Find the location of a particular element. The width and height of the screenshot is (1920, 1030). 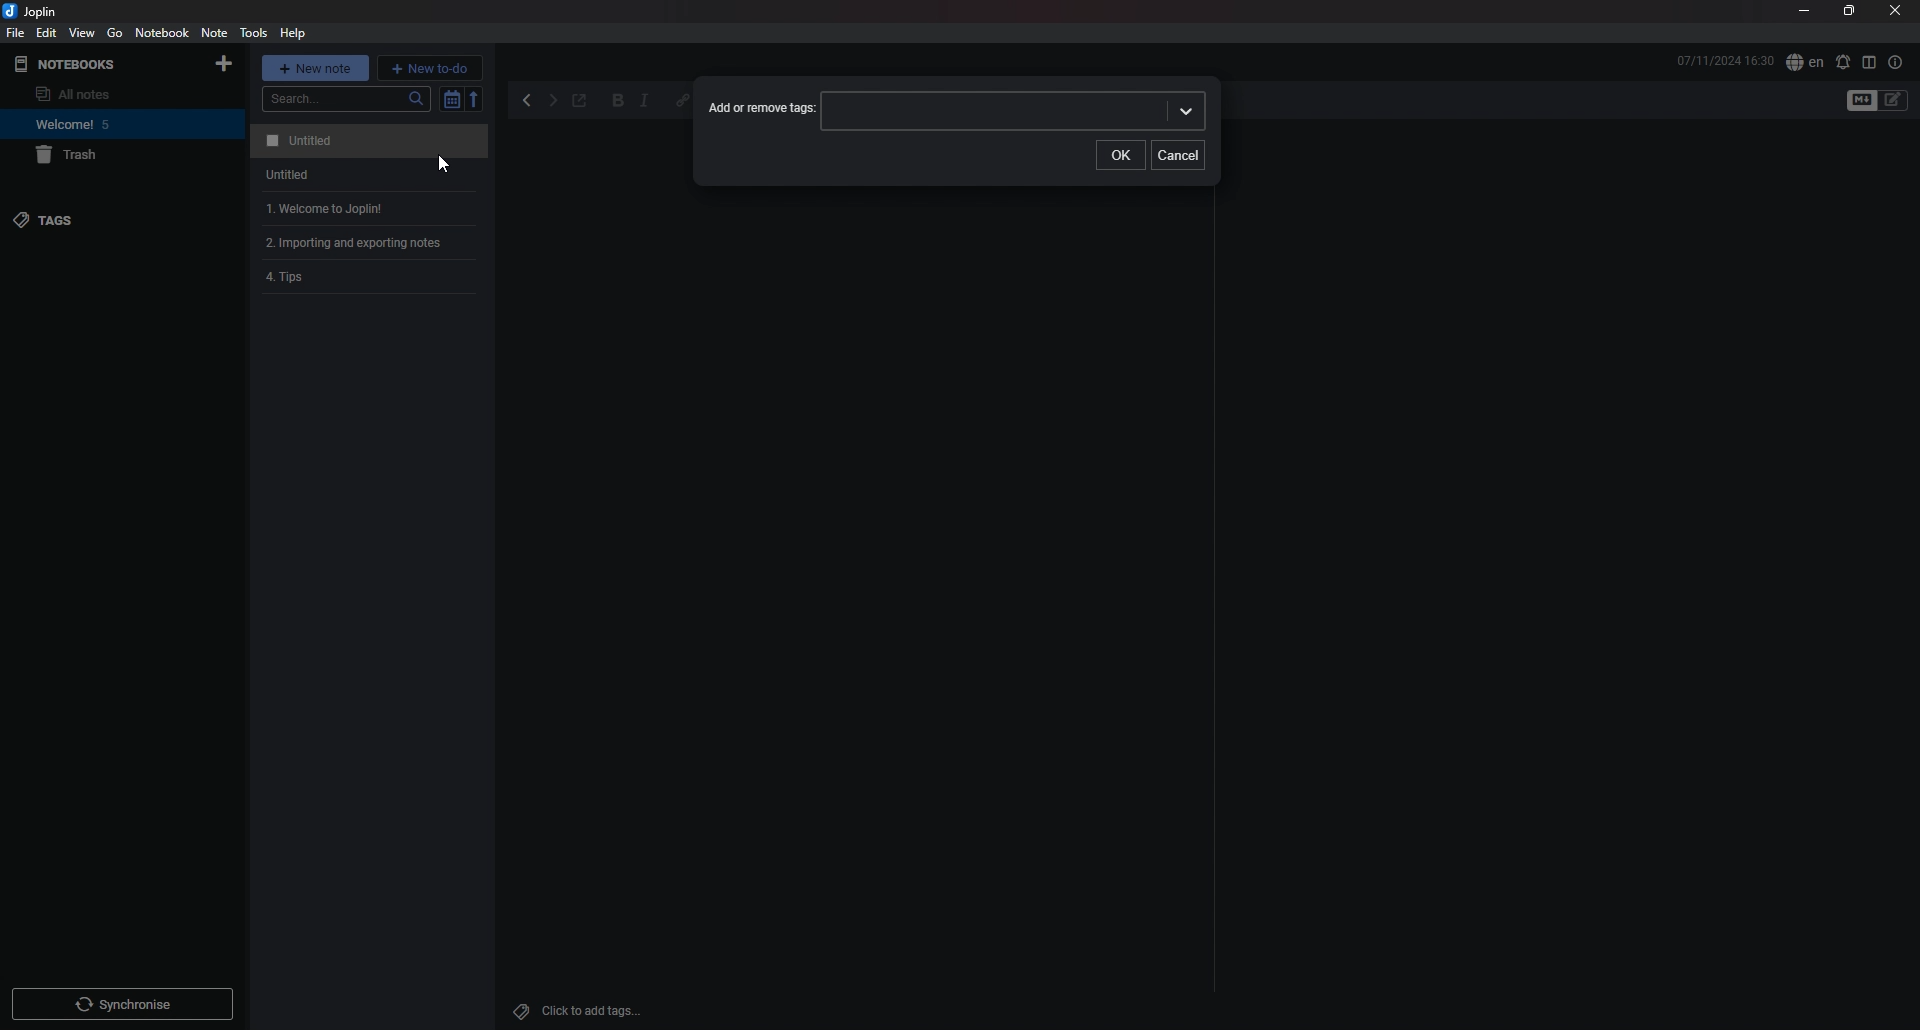

trash is located at coordinates (106, 156).